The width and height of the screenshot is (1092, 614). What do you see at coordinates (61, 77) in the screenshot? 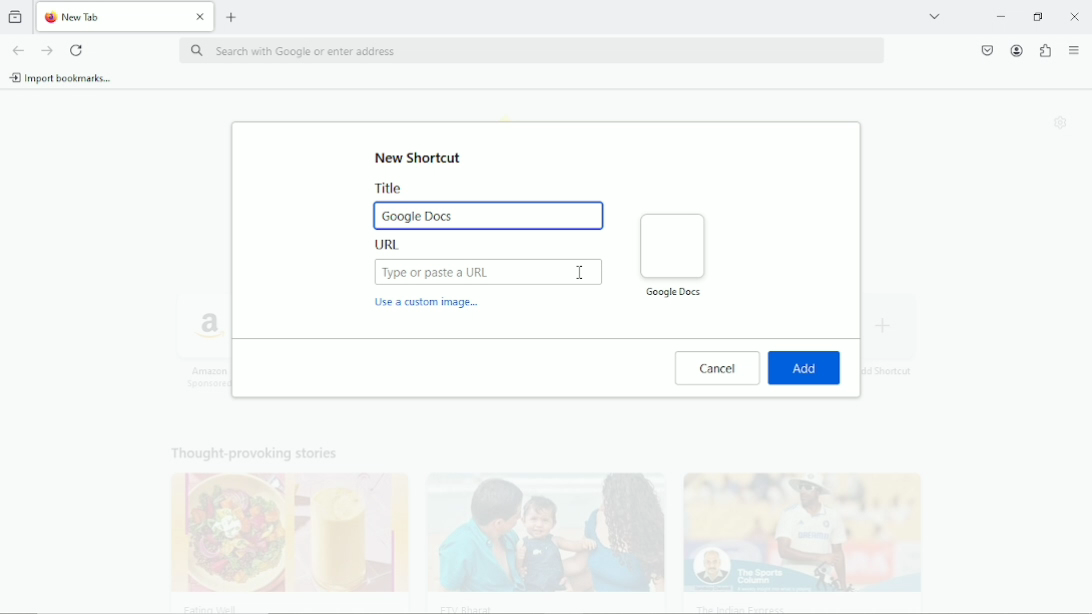
I see `import bookmarks` at bounding box center [61, 77].